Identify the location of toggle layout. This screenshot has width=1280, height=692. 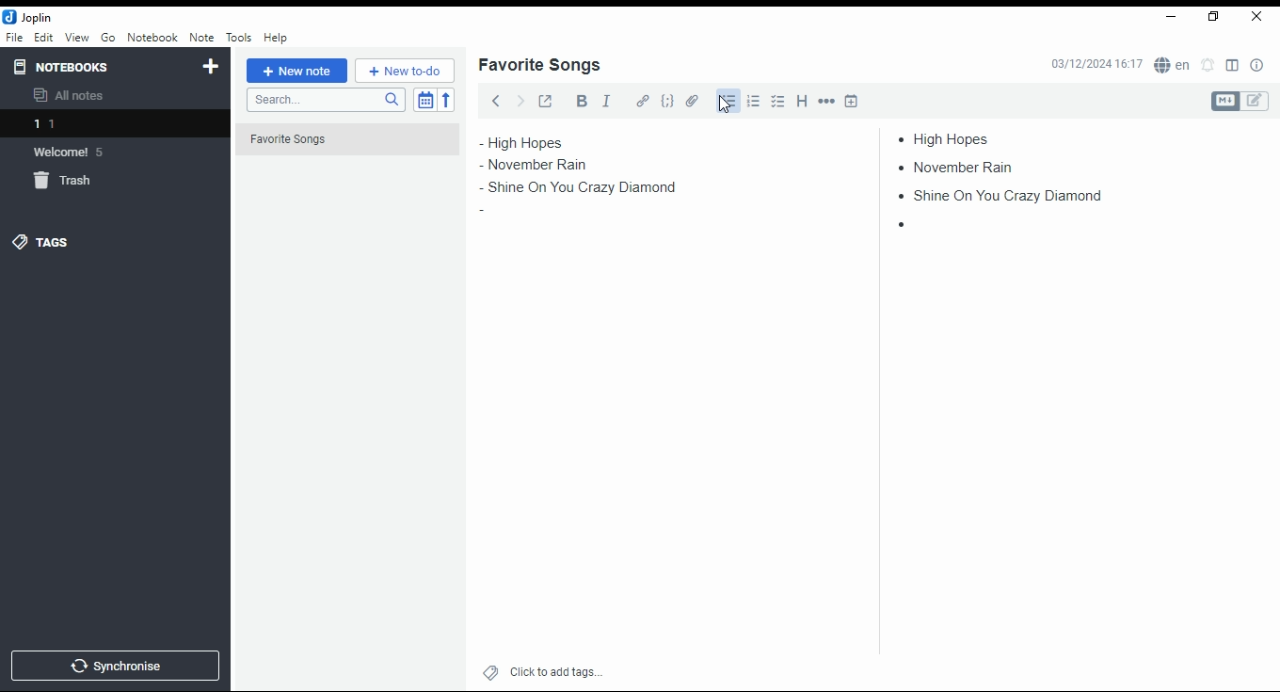
(1233, 66).